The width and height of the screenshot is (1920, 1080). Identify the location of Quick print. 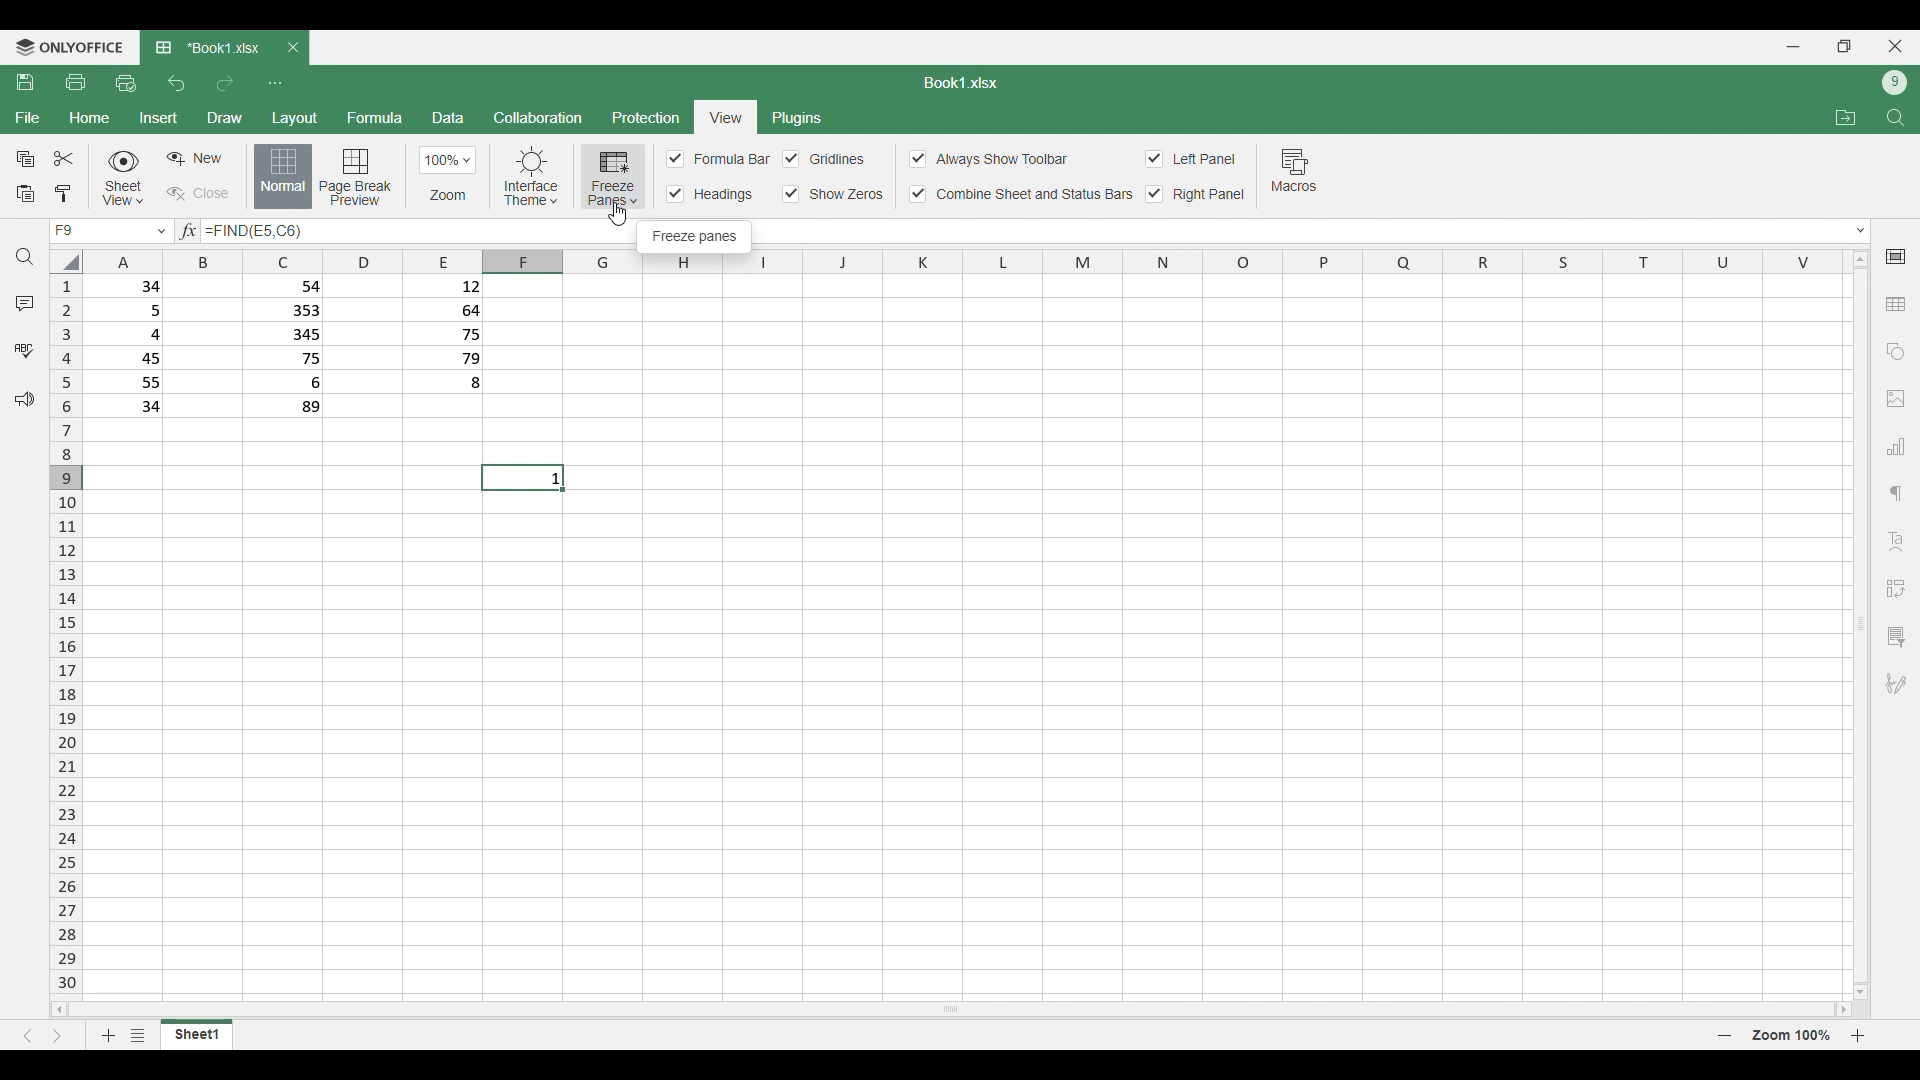
(126, 84).